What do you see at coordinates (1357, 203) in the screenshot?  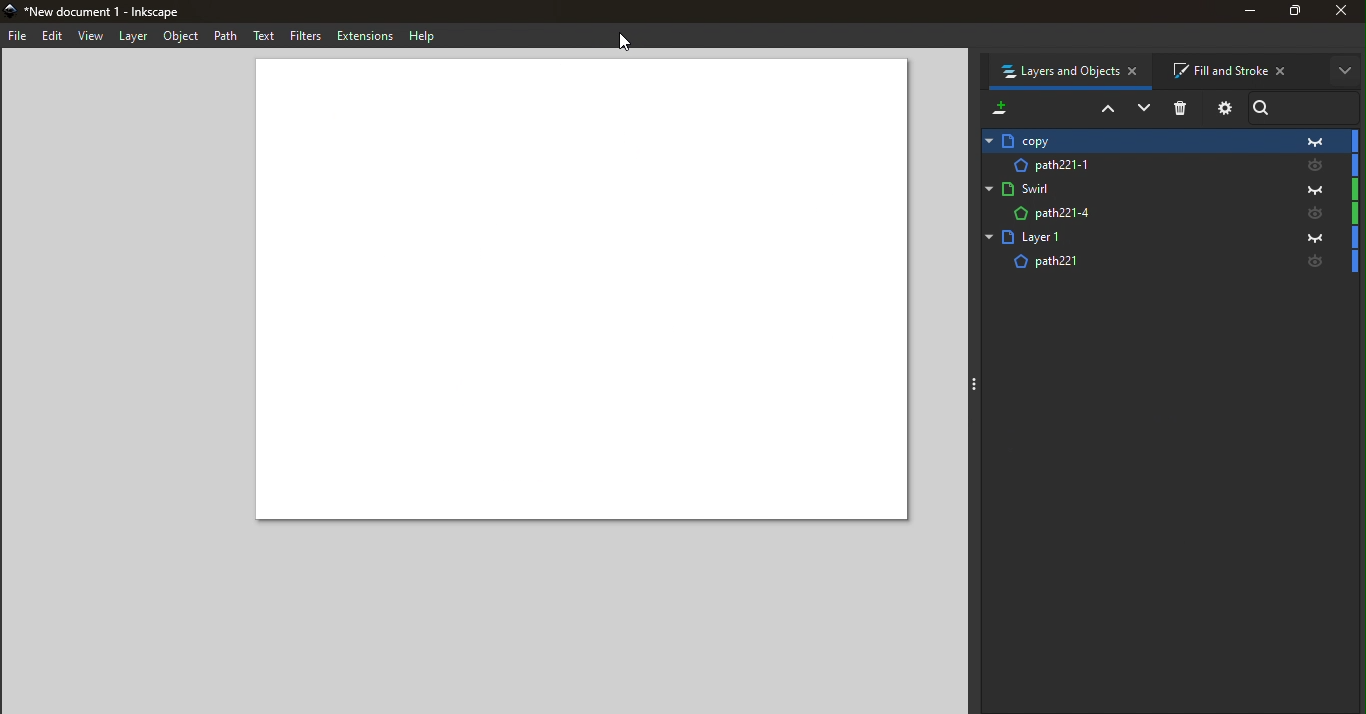 I see `colors of the layers` at bounding box center [1357, 203].